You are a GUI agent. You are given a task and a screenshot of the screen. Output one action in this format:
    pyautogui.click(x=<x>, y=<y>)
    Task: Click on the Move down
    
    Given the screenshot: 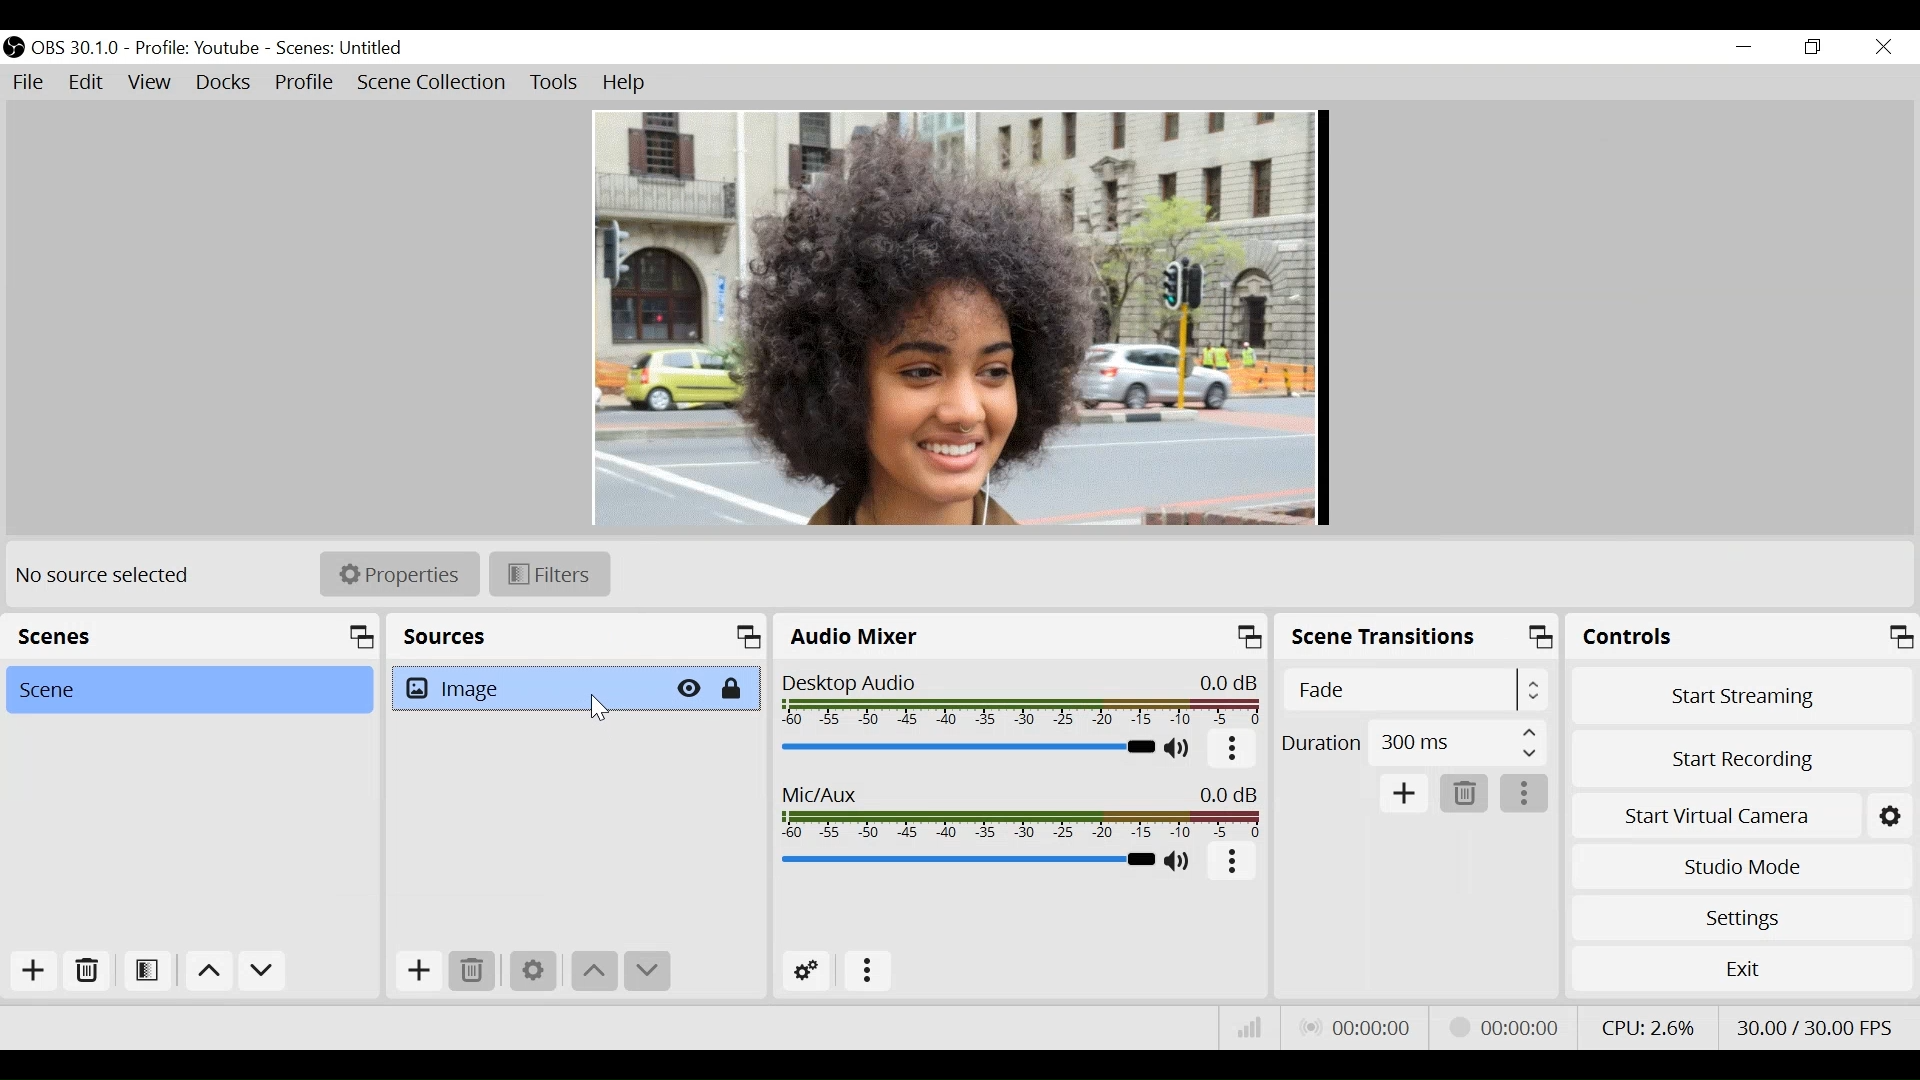 What is the action you would take?
    pyautogui.click(x=647, y=971)
    